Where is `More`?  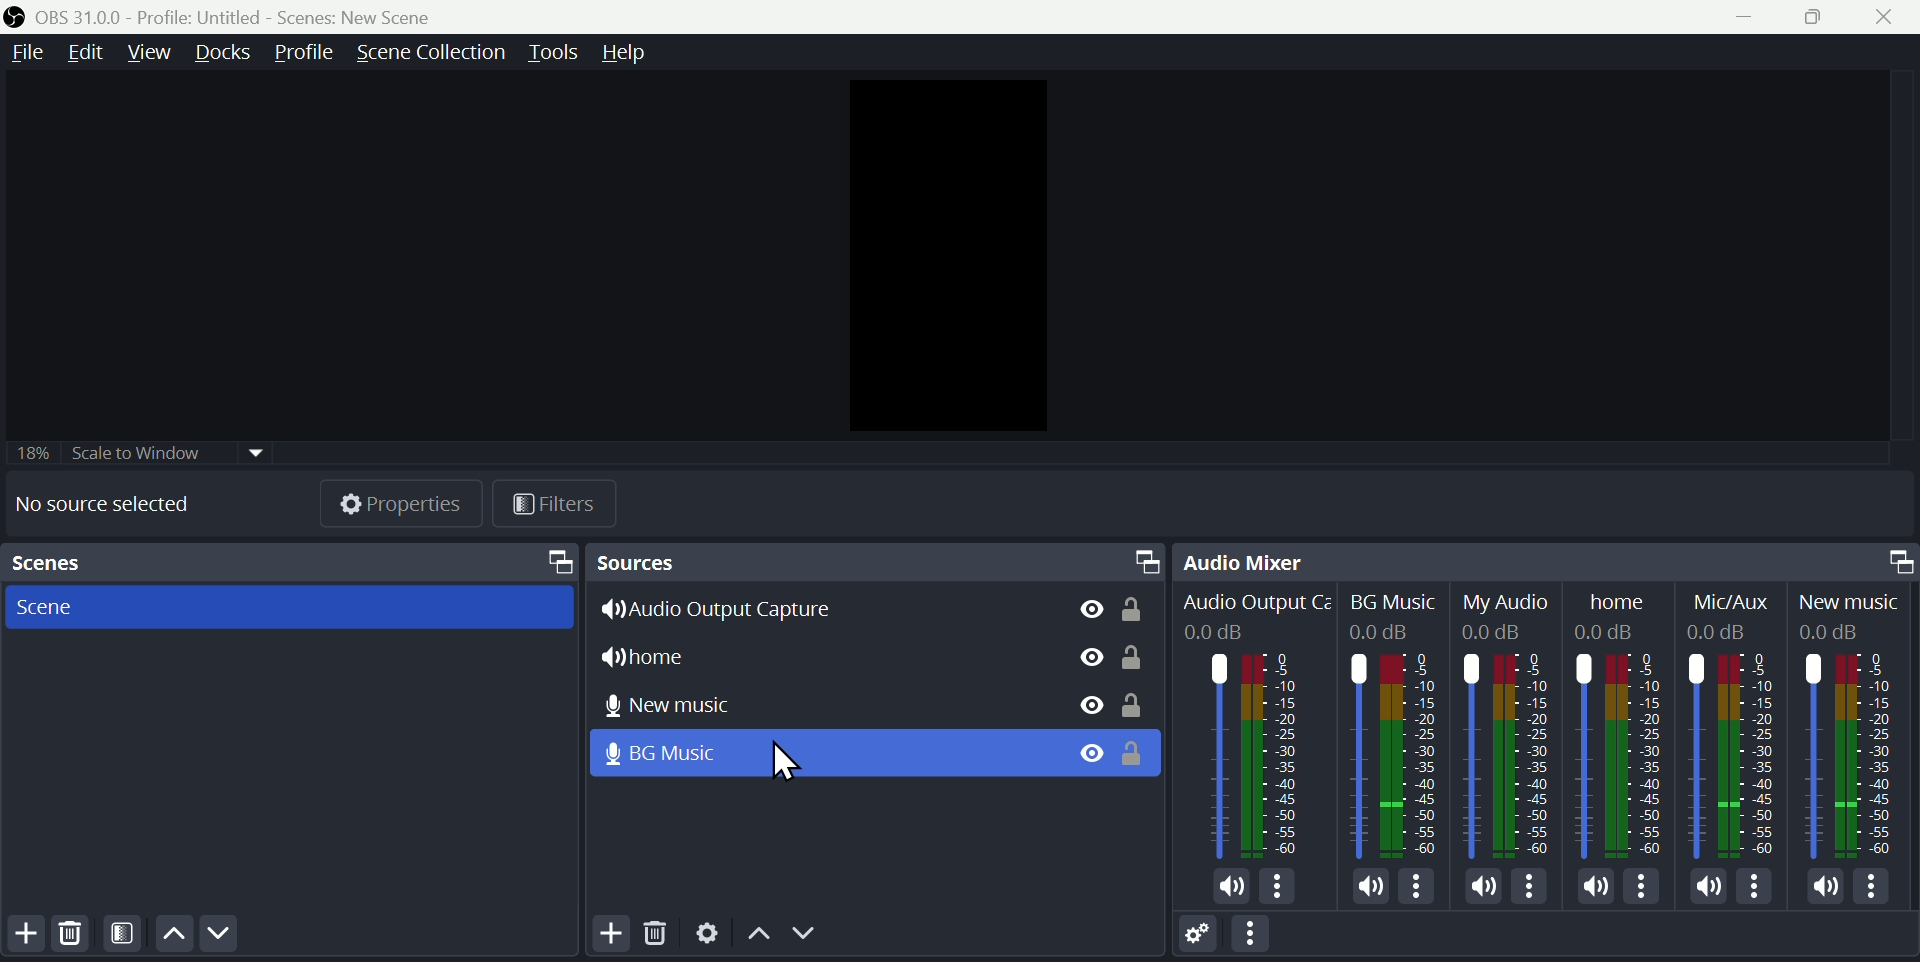
More is located at coordinates (1644, 888).